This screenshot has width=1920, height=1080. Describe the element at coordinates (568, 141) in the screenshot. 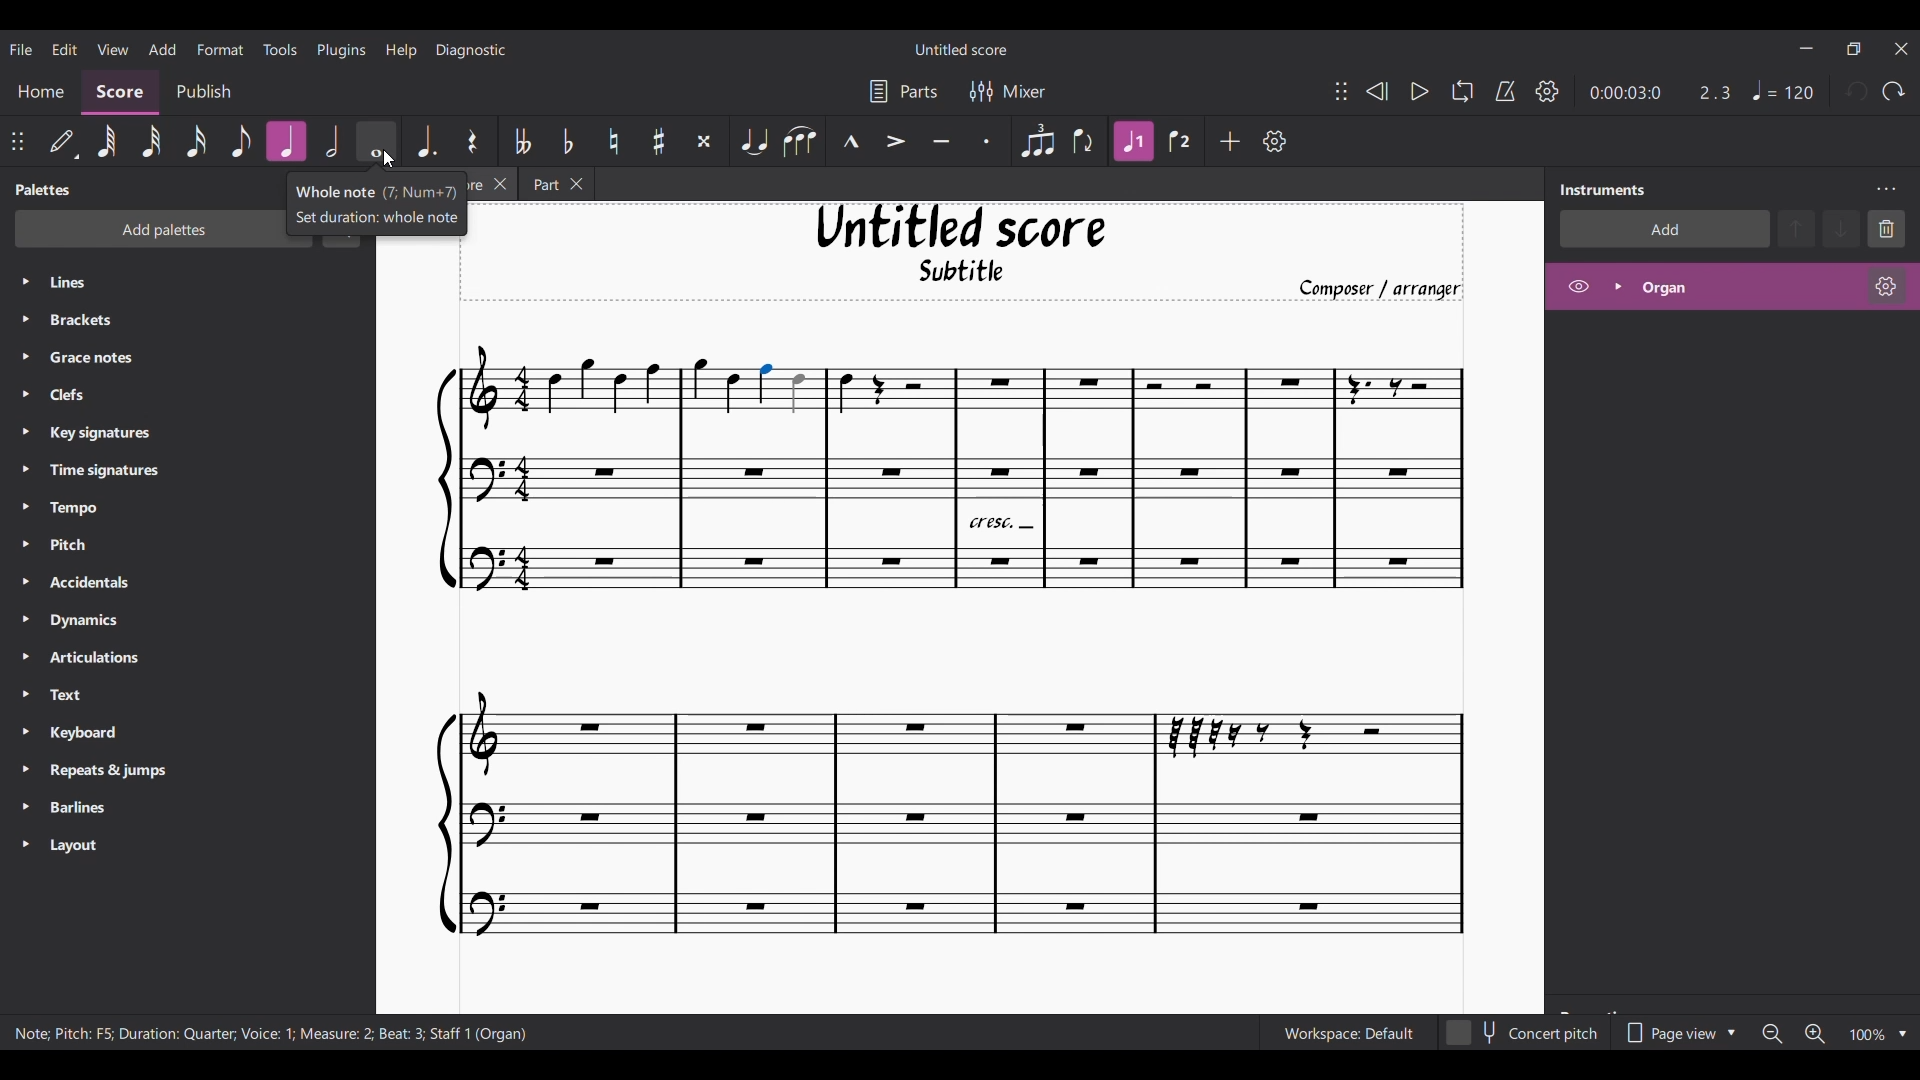

I see `Toggle flat` at that location.